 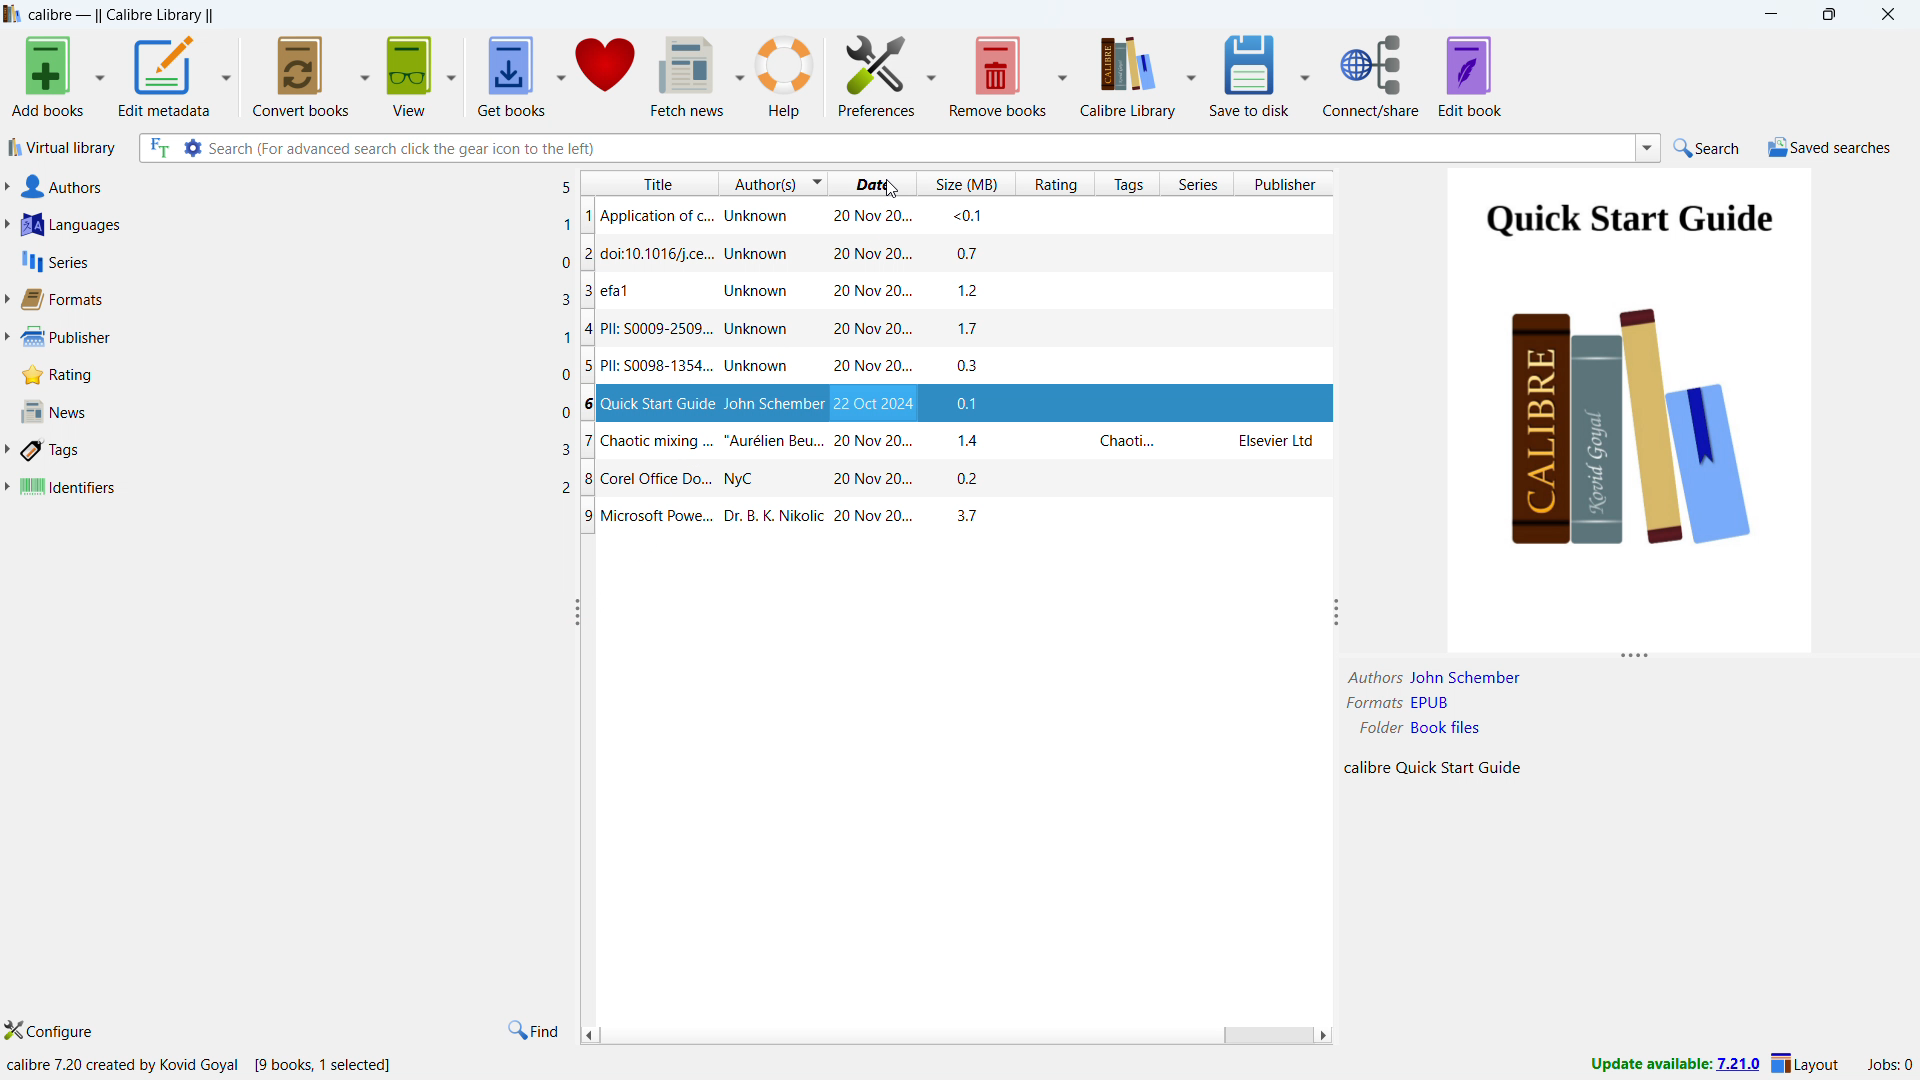 I want to click on get books, so click(x=511, y=74).